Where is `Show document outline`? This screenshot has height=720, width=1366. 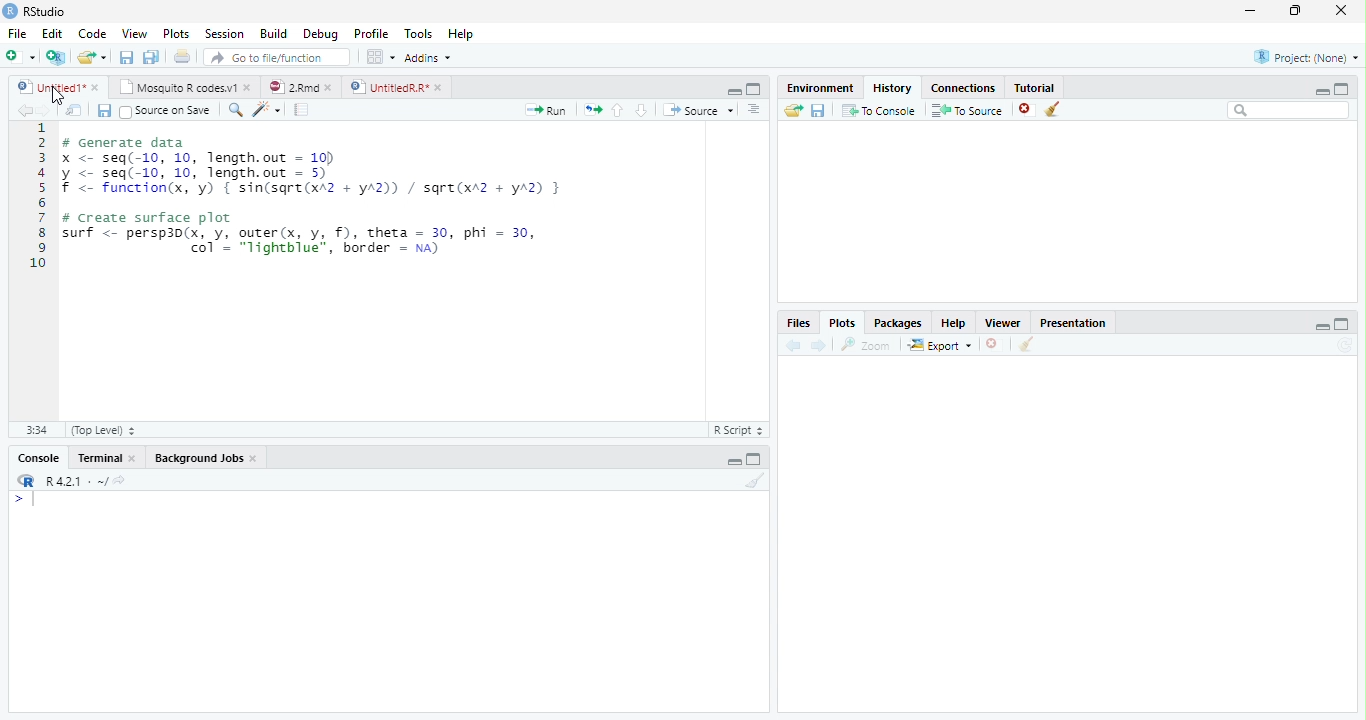 Show document outline is located at coordinates (753, 108).